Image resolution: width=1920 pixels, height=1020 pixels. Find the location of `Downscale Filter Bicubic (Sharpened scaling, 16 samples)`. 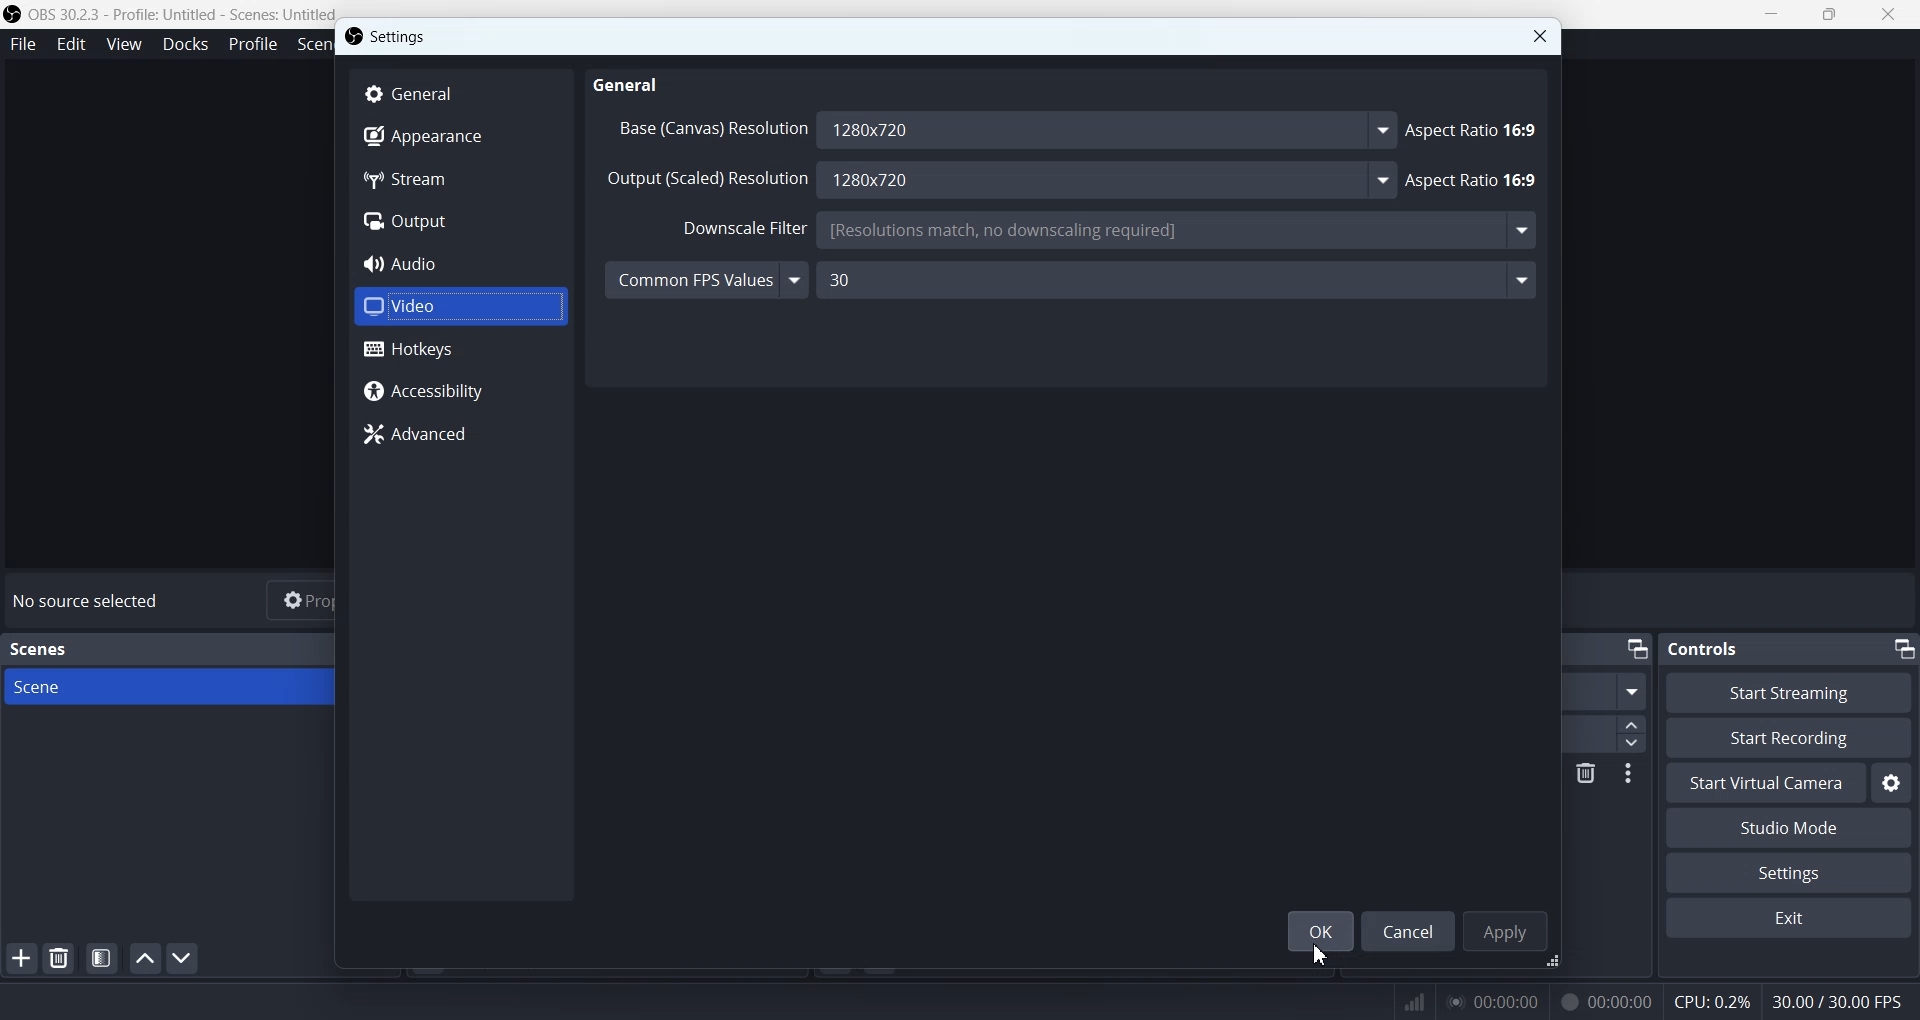

Downscale Filter Bicubic (Sharpened scaling, 16 samples) is located at coordinates (1095, 232).